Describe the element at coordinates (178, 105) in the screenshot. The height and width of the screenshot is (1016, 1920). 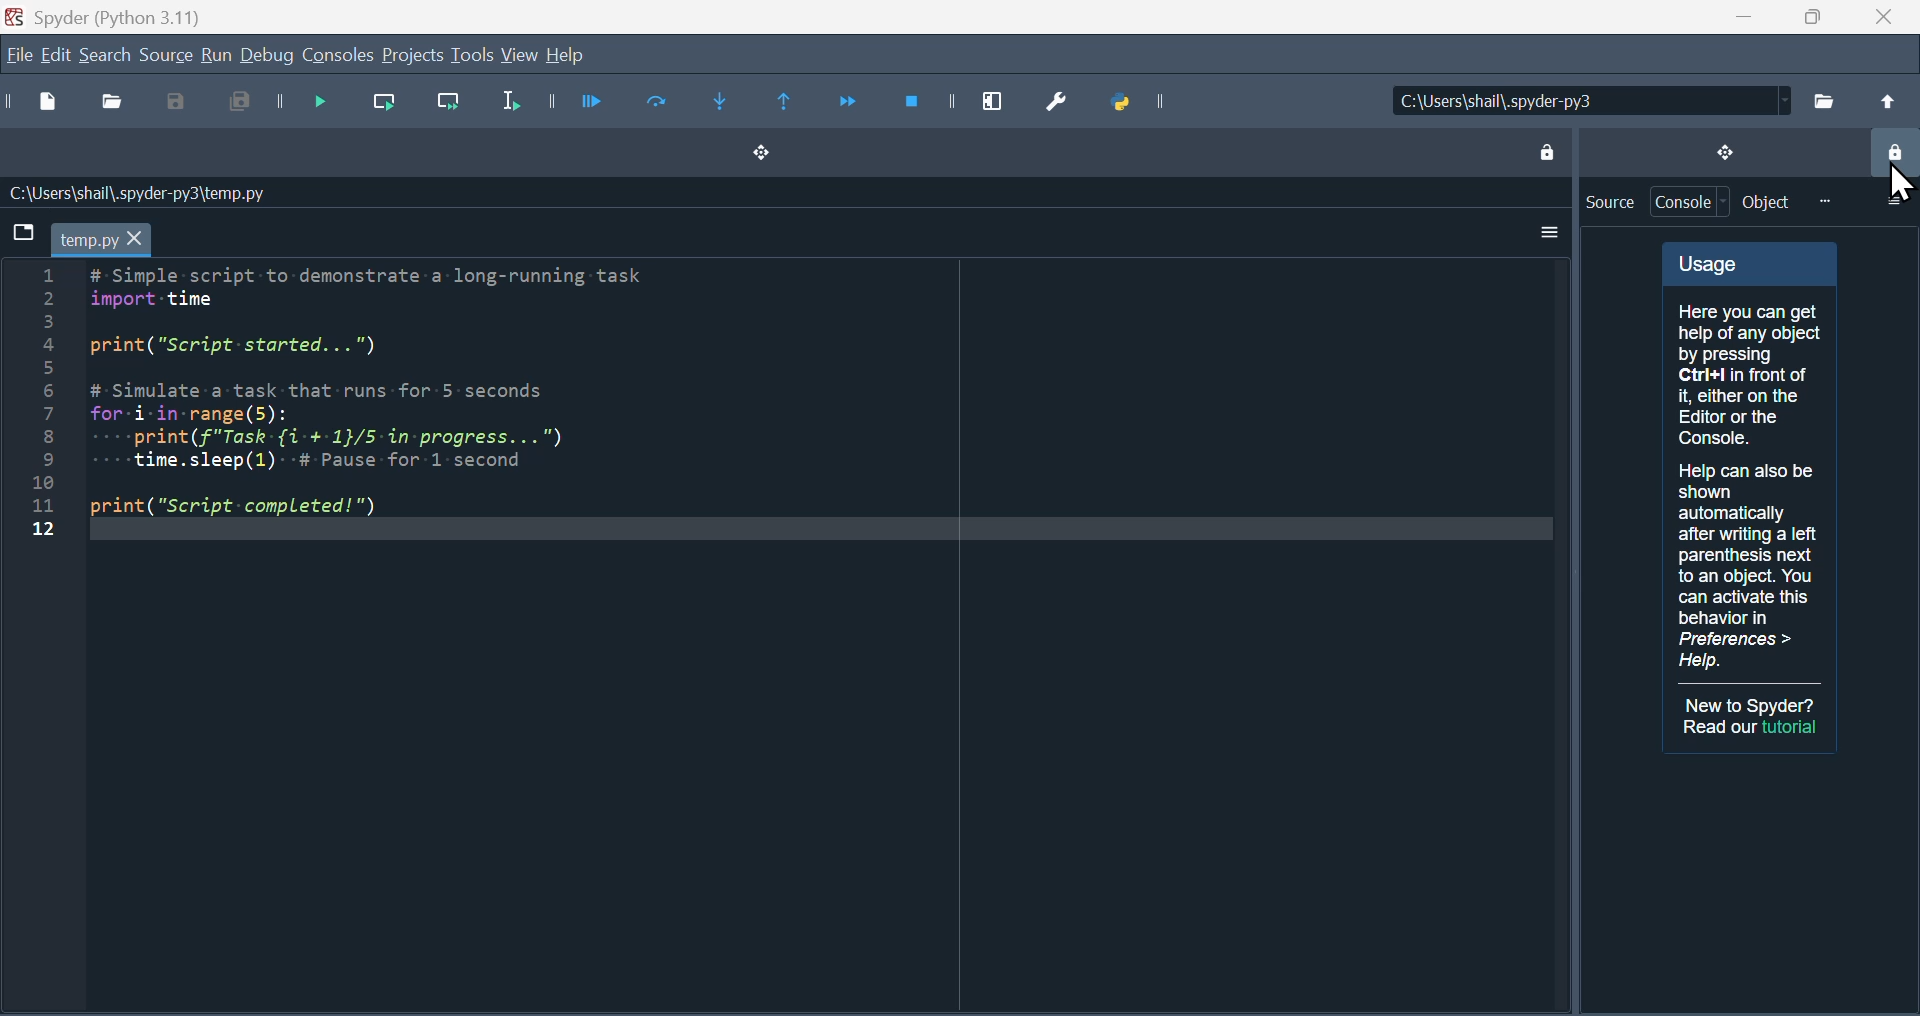
I see `Save as` at that location.